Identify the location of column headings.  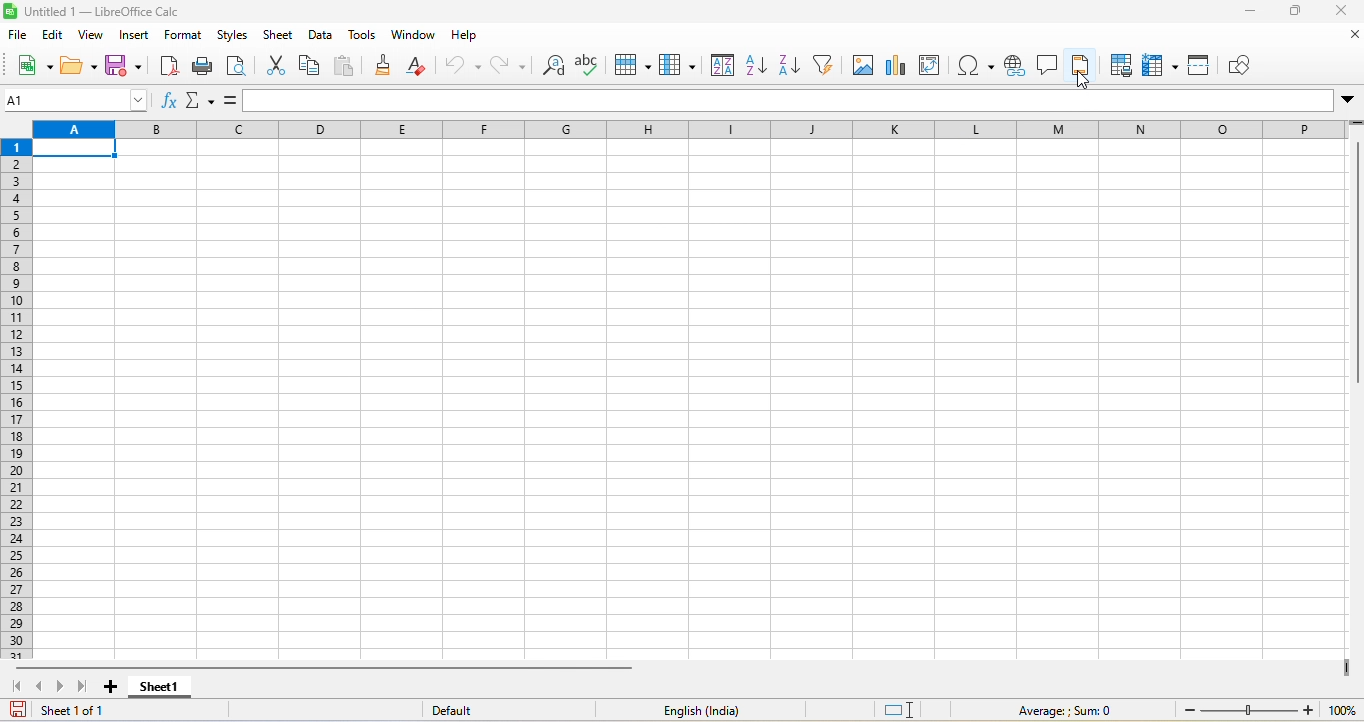
(686, 129).